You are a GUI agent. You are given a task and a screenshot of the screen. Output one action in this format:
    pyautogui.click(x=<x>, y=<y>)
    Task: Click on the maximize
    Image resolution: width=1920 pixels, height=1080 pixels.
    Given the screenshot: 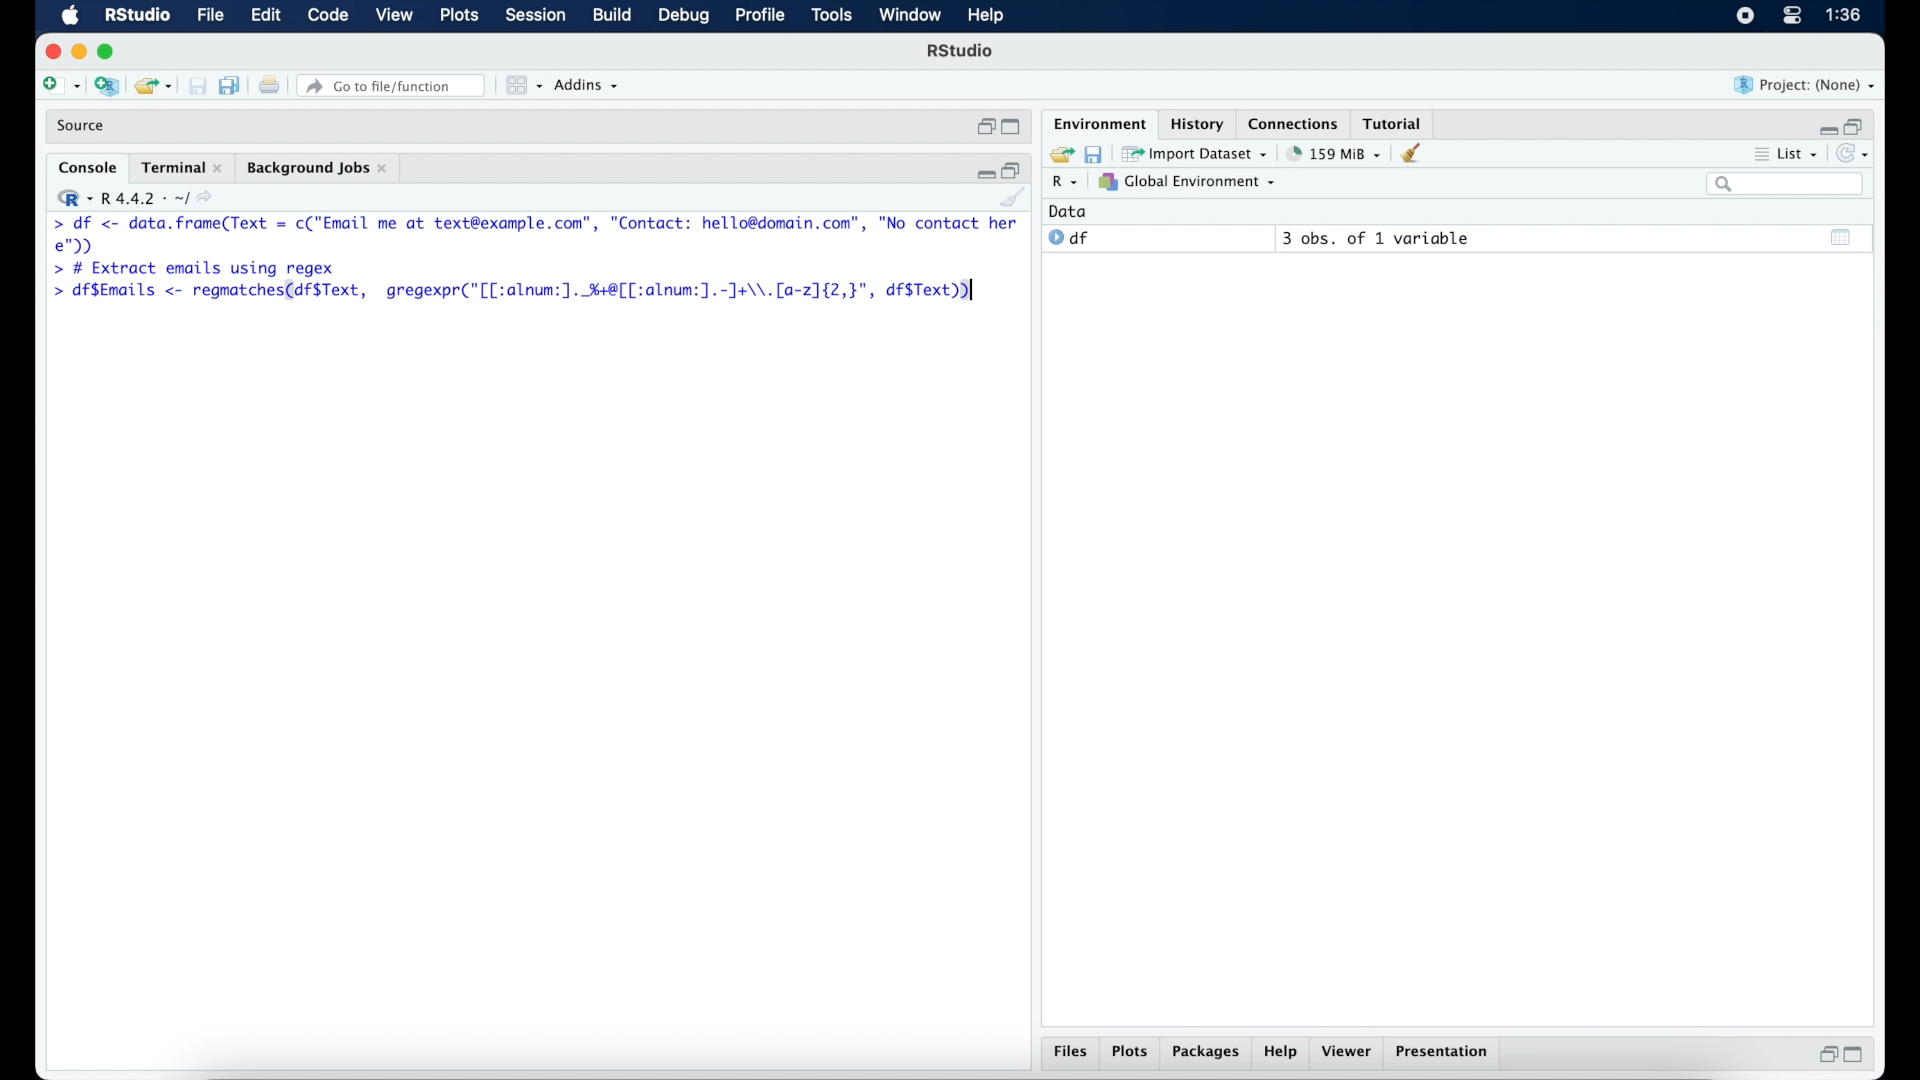 What is the action you would take?
    pyautogui.click(x=1010, y=127)
    